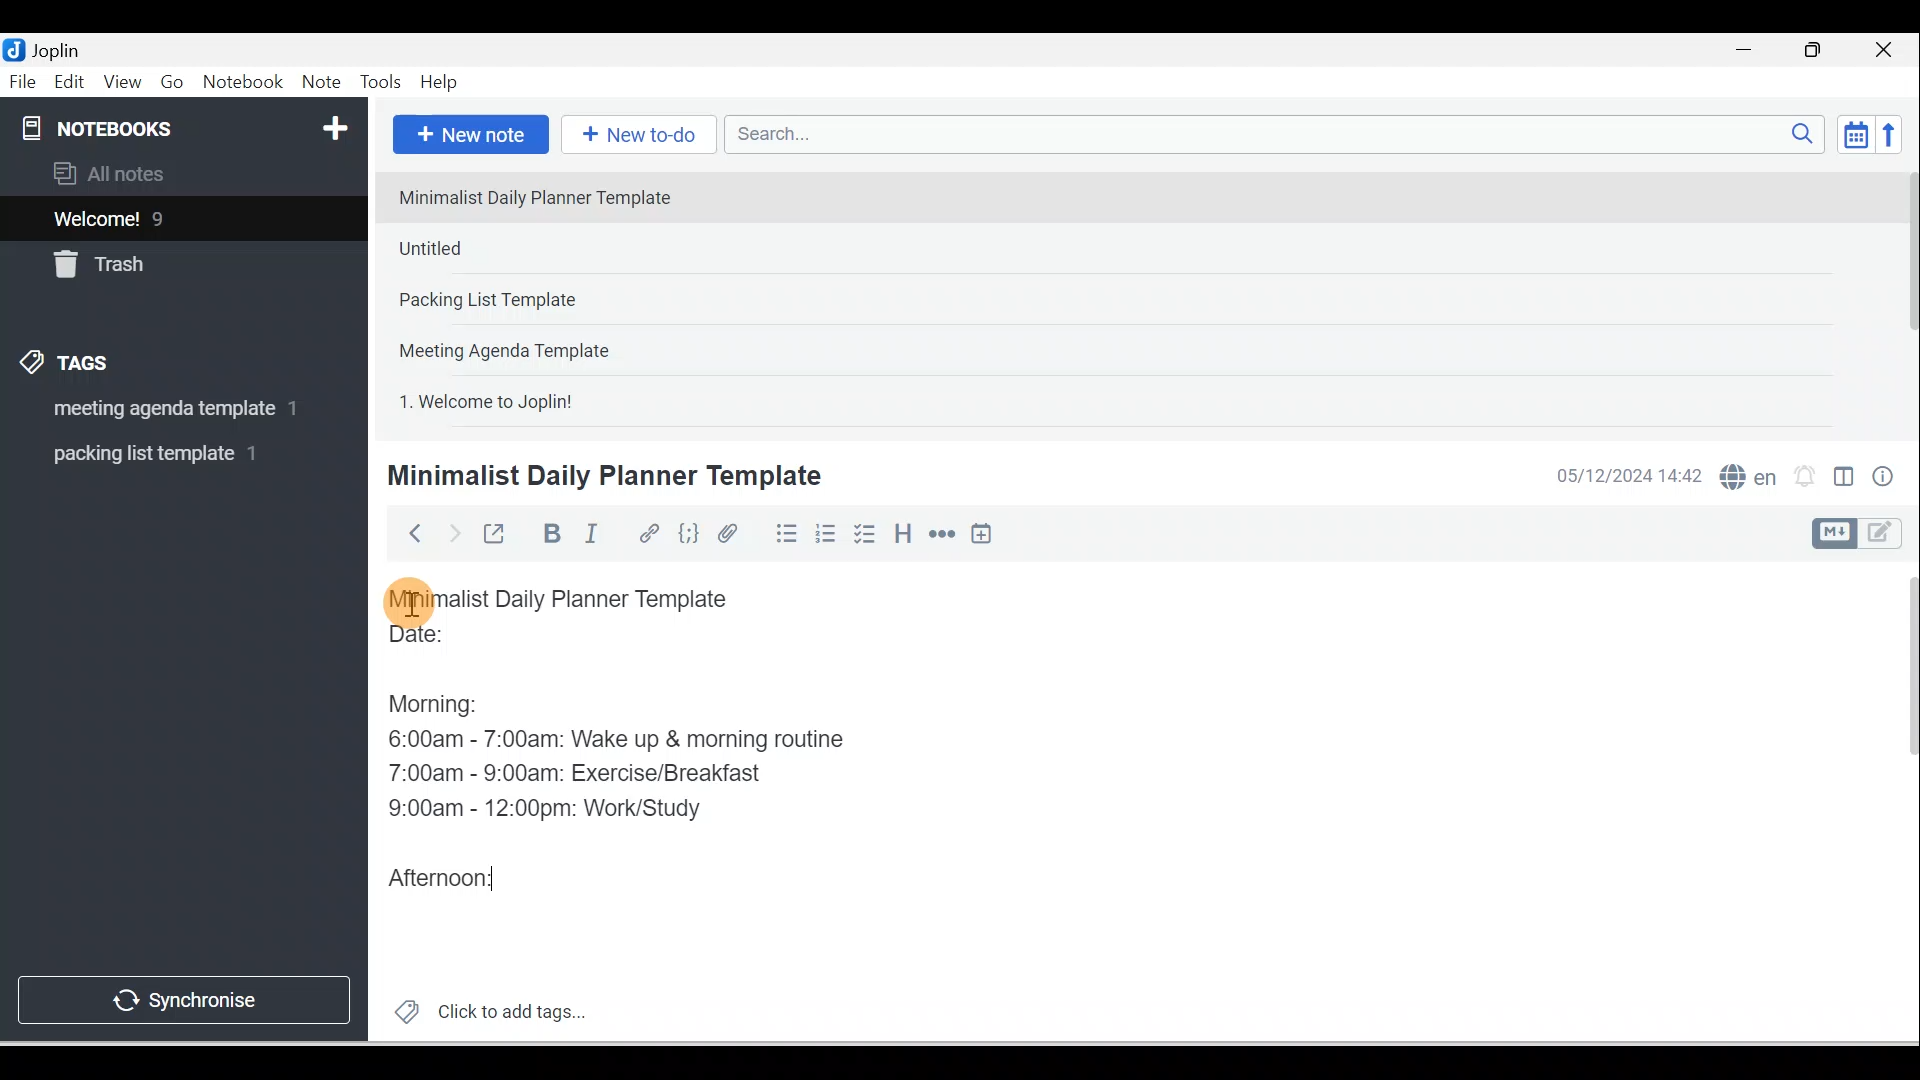 This screenshot has height=1080, width=1920. What do you see at coordinates (147, 259) in the screenshot?
I see `Trash` at bounding box center [147, 259].